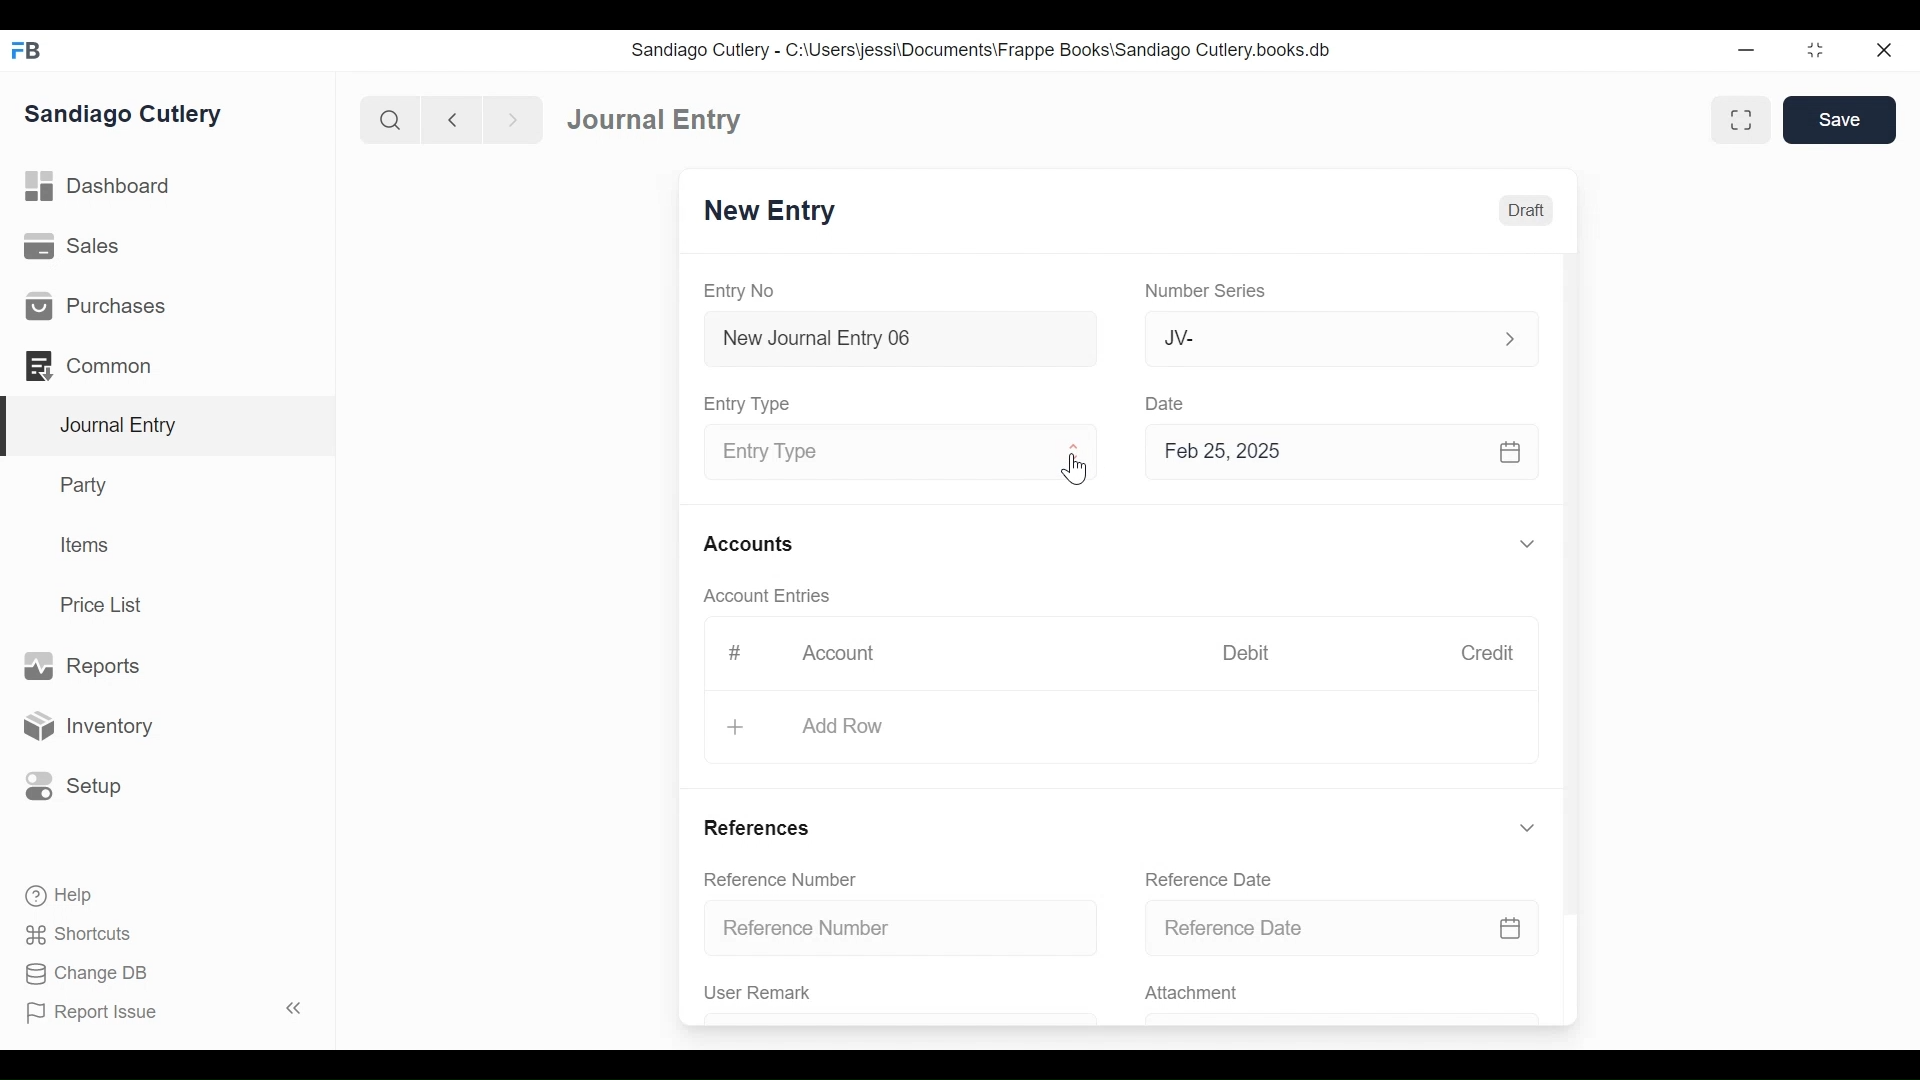 This screenshot has width=1920, height=1080. Describe the element at coordinates (452, 122) in the screenshot. I see `Navigate back` at that location.